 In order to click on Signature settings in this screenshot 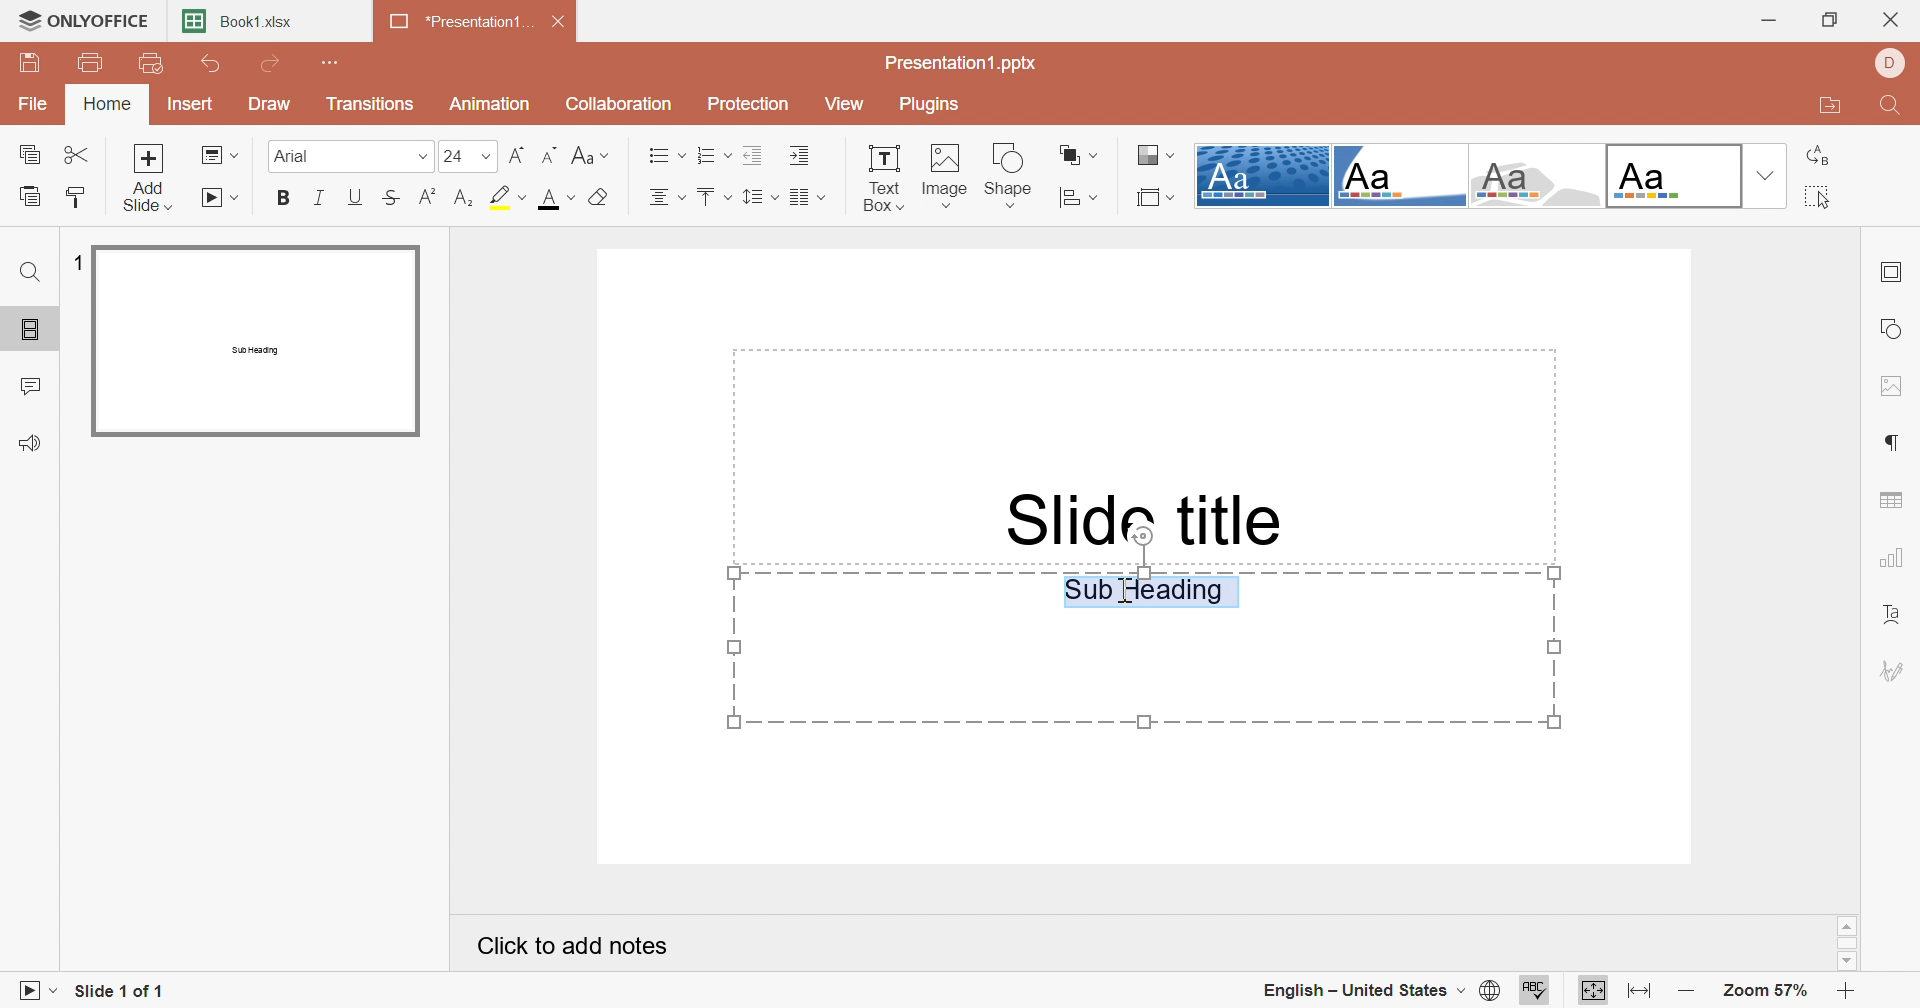, I will do `click(1895, 671)`.